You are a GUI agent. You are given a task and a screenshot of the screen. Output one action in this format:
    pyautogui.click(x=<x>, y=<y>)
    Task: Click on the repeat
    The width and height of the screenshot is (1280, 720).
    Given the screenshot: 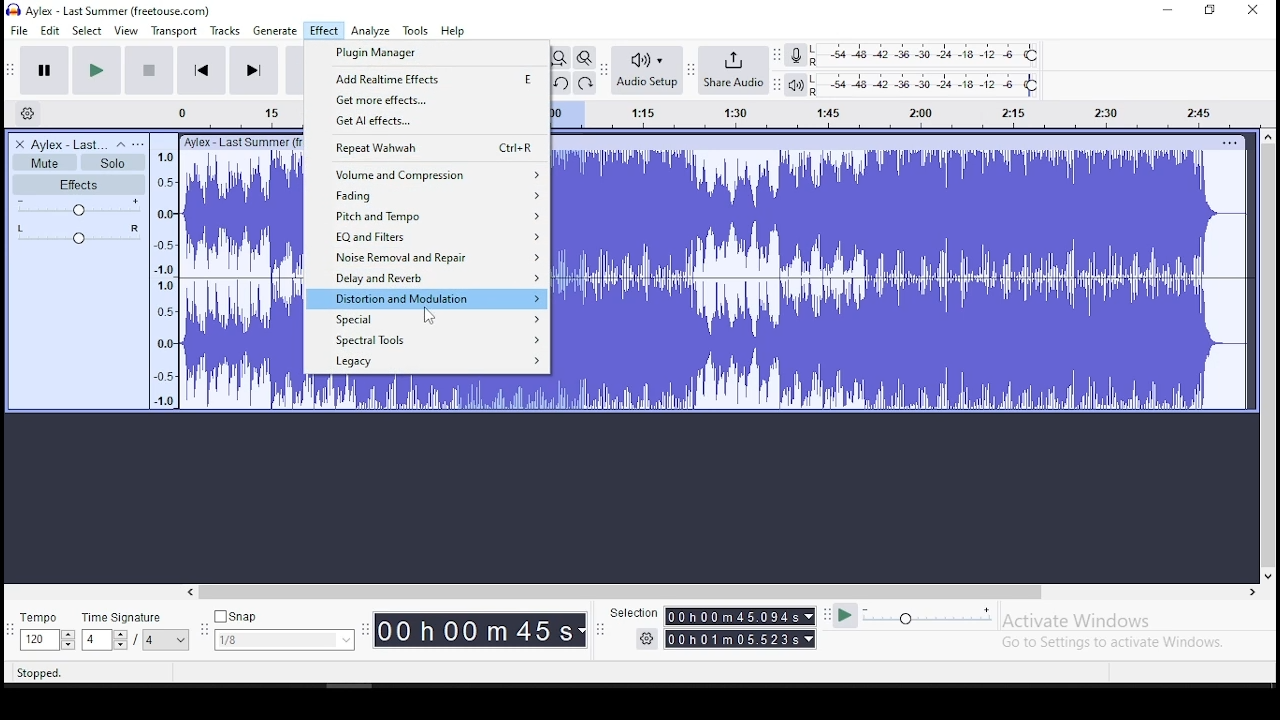 What is the action you would take?
    pyautogui.click(x=429, y=147)
    